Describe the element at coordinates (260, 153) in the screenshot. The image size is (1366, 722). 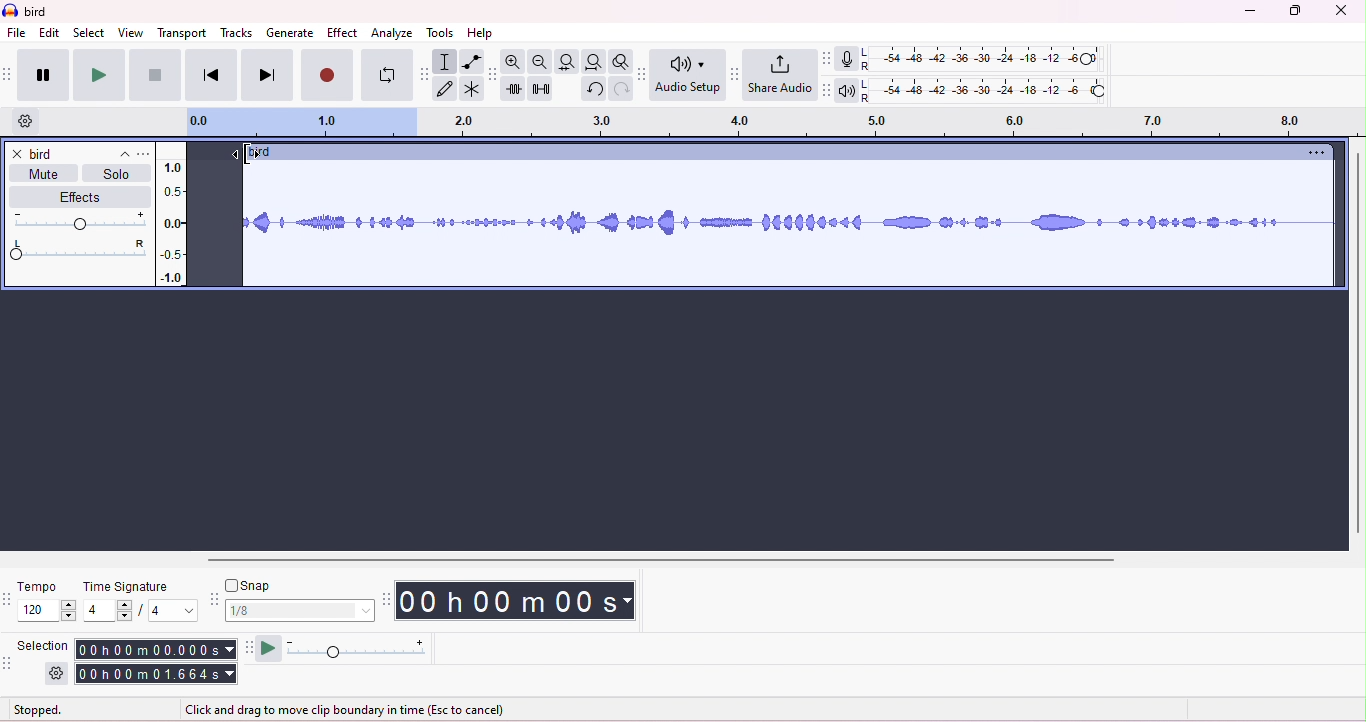
I see `track title` at that location.